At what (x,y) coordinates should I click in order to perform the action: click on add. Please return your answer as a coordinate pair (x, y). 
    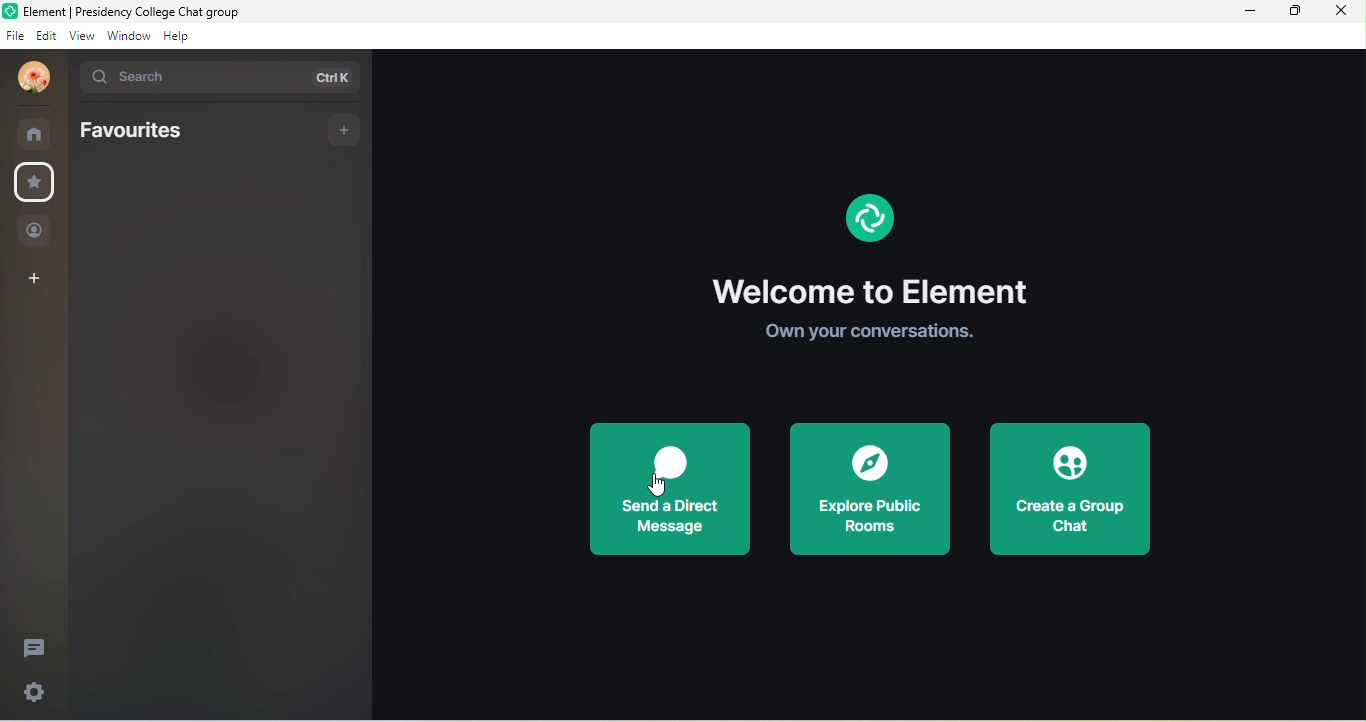
    Looking at the image, I should click on (345, 130).